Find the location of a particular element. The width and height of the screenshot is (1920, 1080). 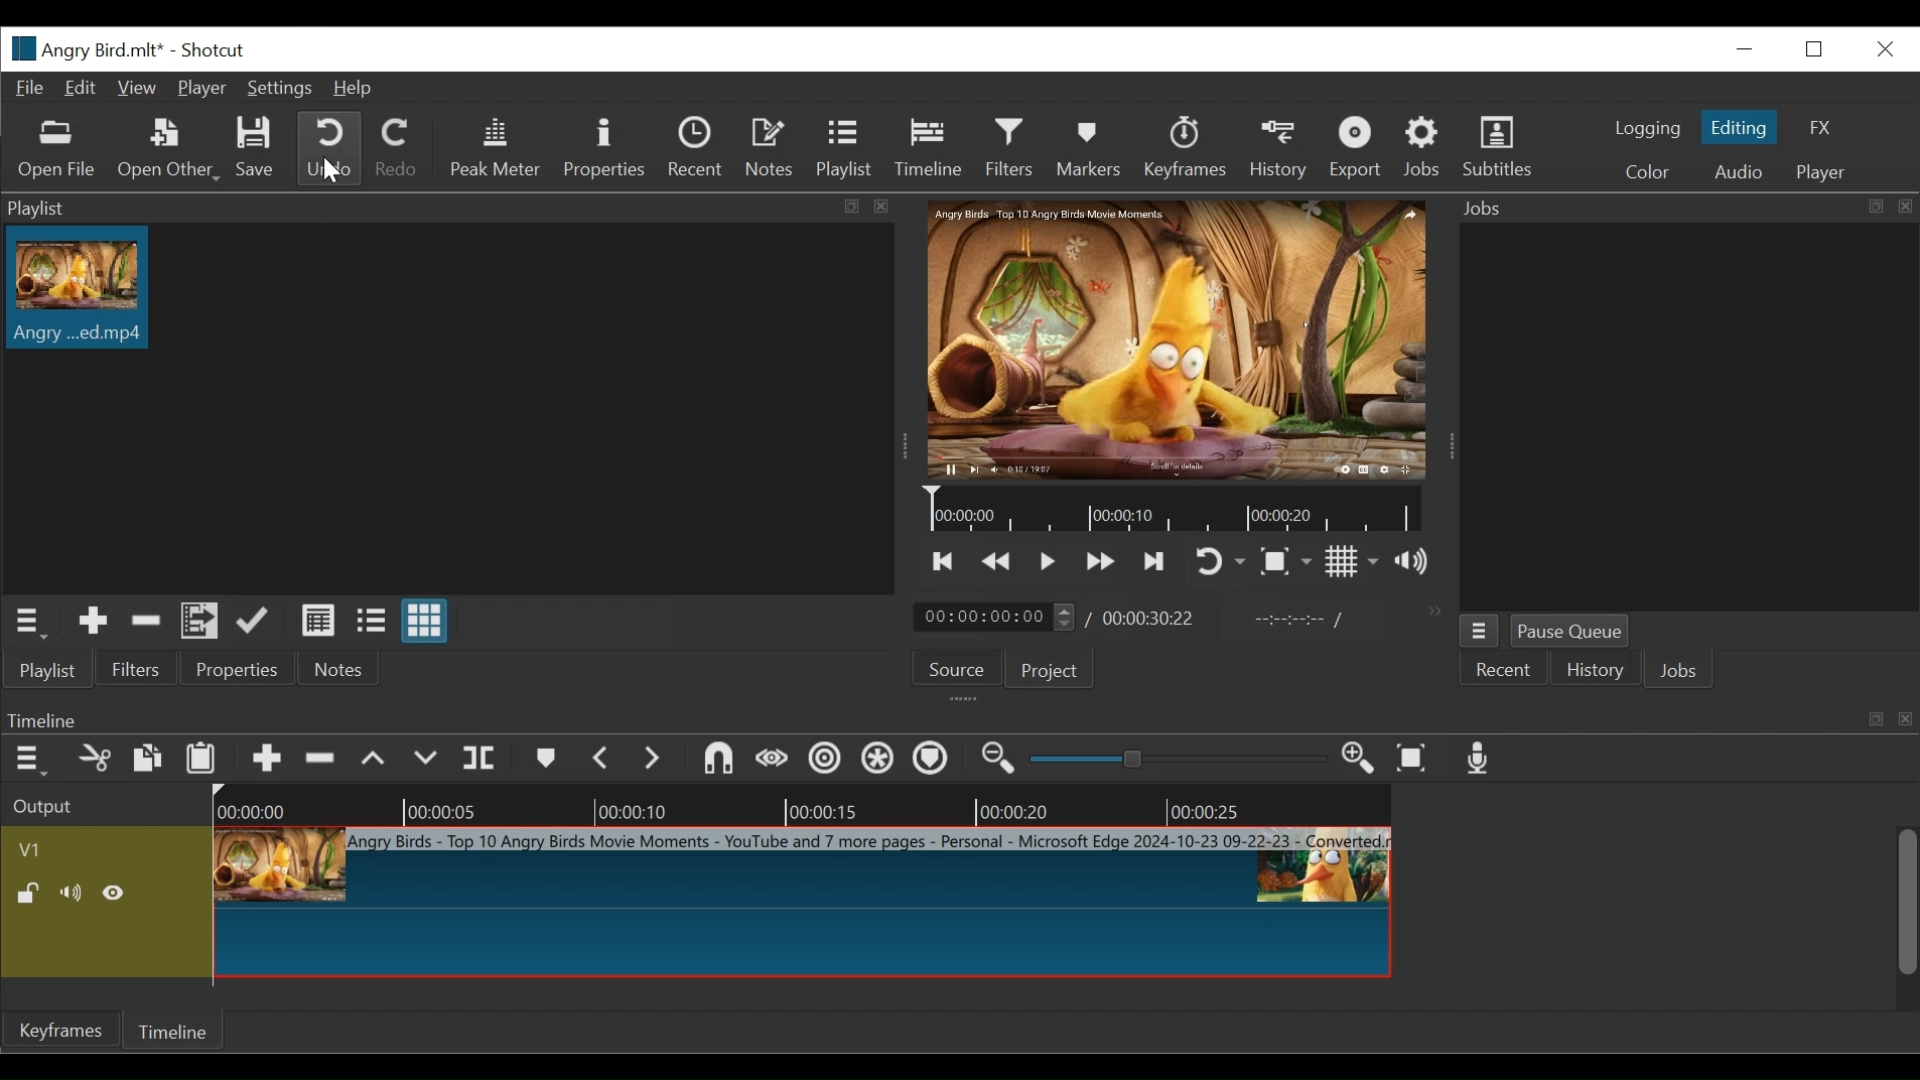

cut is located at coordinates (92, 758).